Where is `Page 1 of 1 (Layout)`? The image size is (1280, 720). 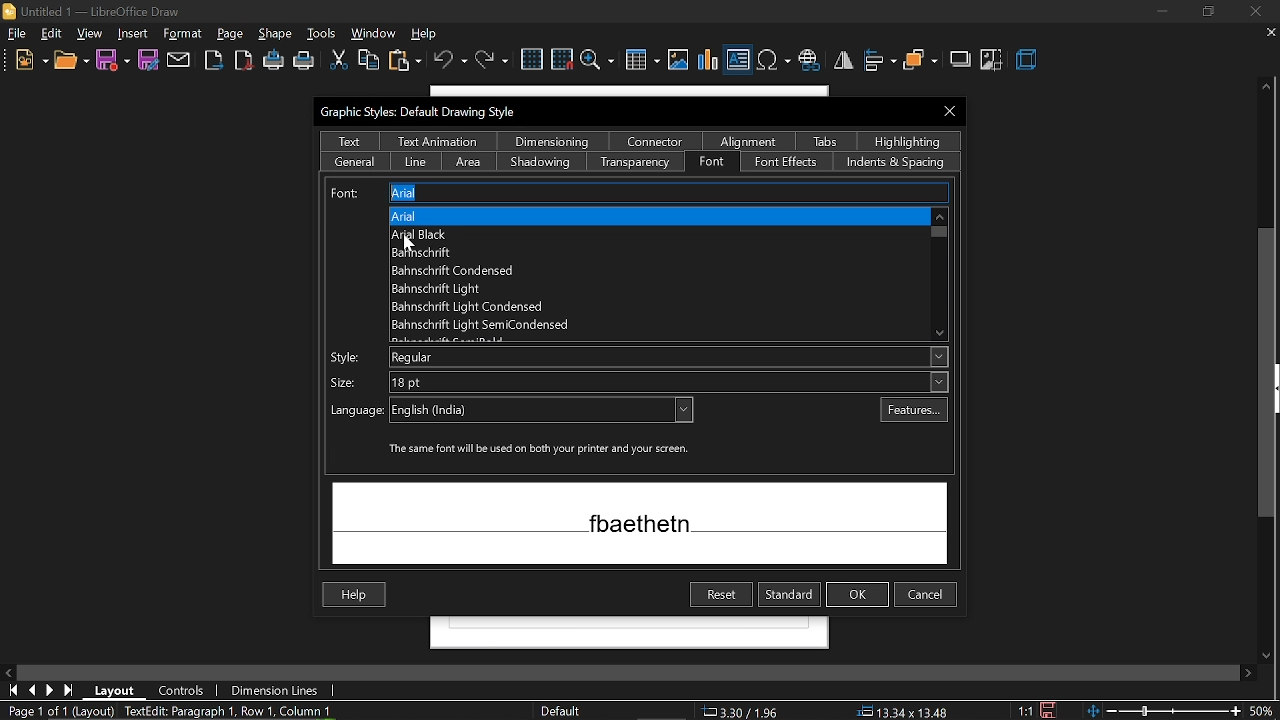
Page 1 of 1 (Layout) is located at coordinates (57, 711).